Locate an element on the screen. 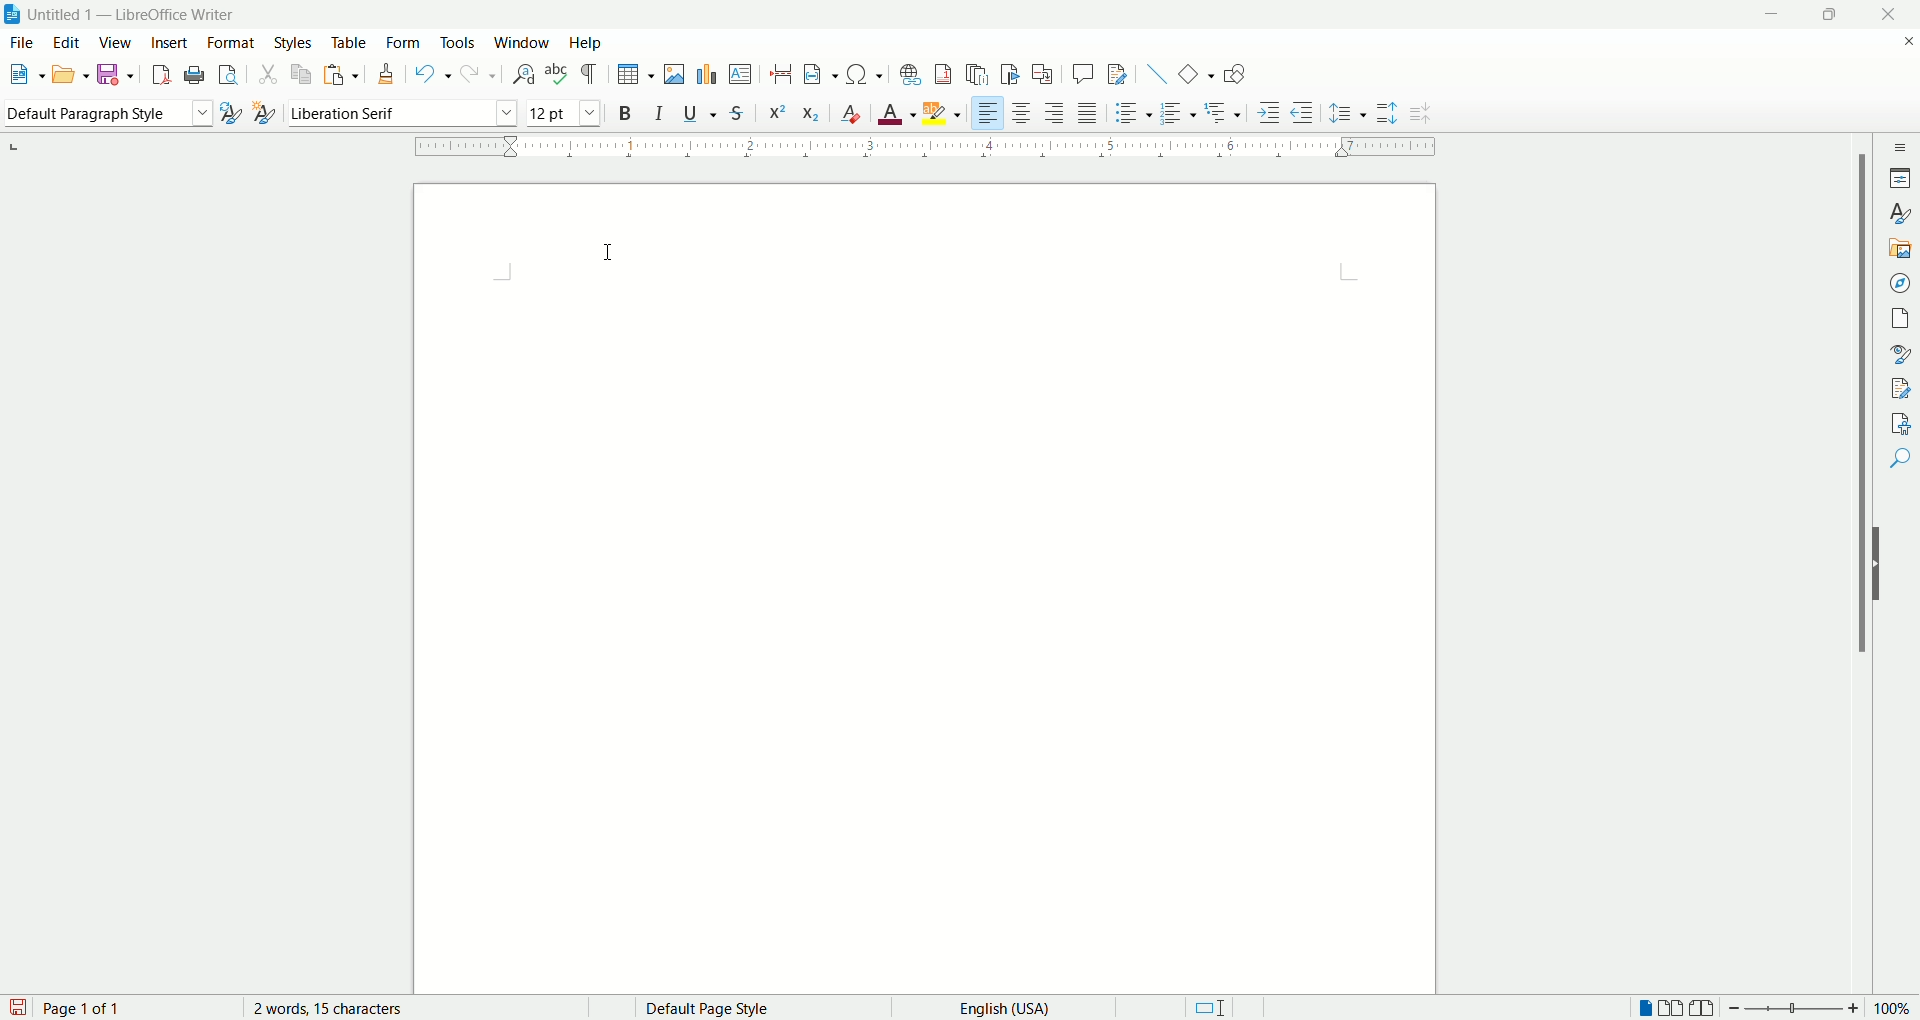 The image size is (1920, 1020). table is located at coordinates (348, 41).